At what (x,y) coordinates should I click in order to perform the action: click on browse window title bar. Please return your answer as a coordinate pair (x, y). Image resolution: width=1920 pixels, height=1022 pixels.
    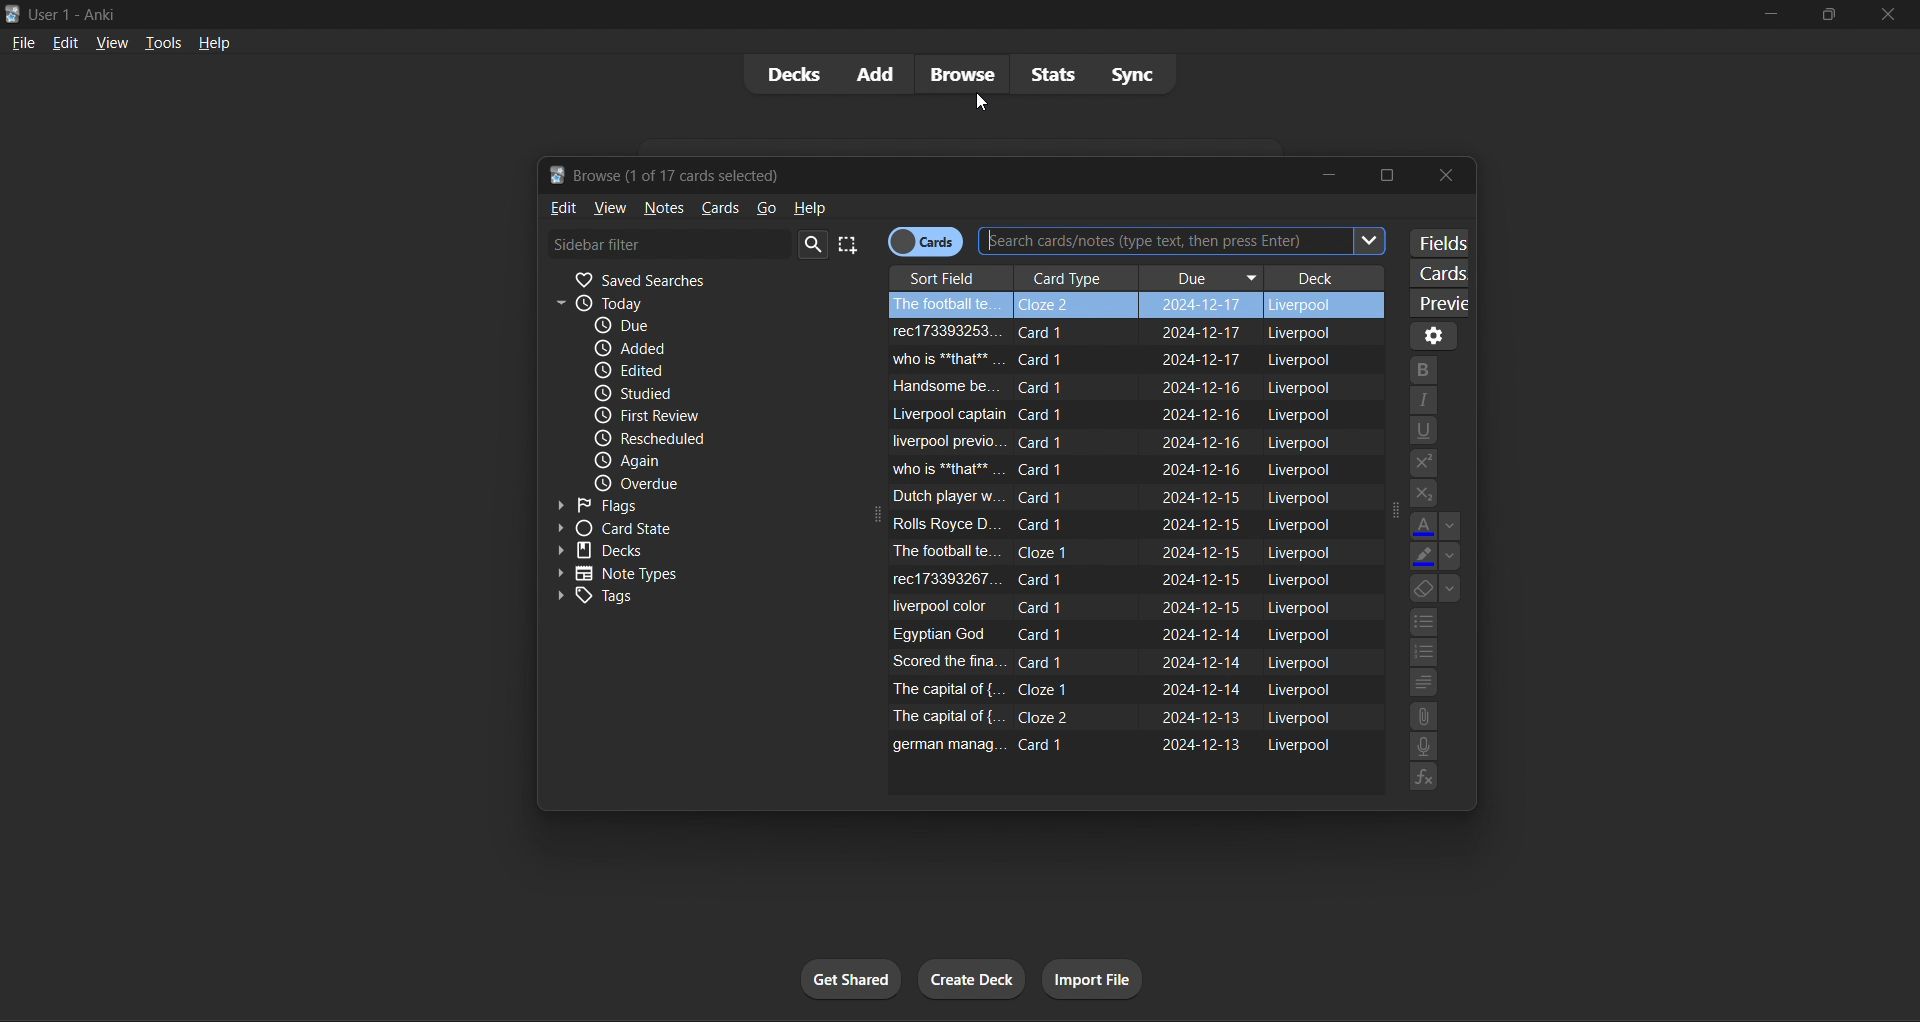
    Looking at the image, I should click on (676, 174).